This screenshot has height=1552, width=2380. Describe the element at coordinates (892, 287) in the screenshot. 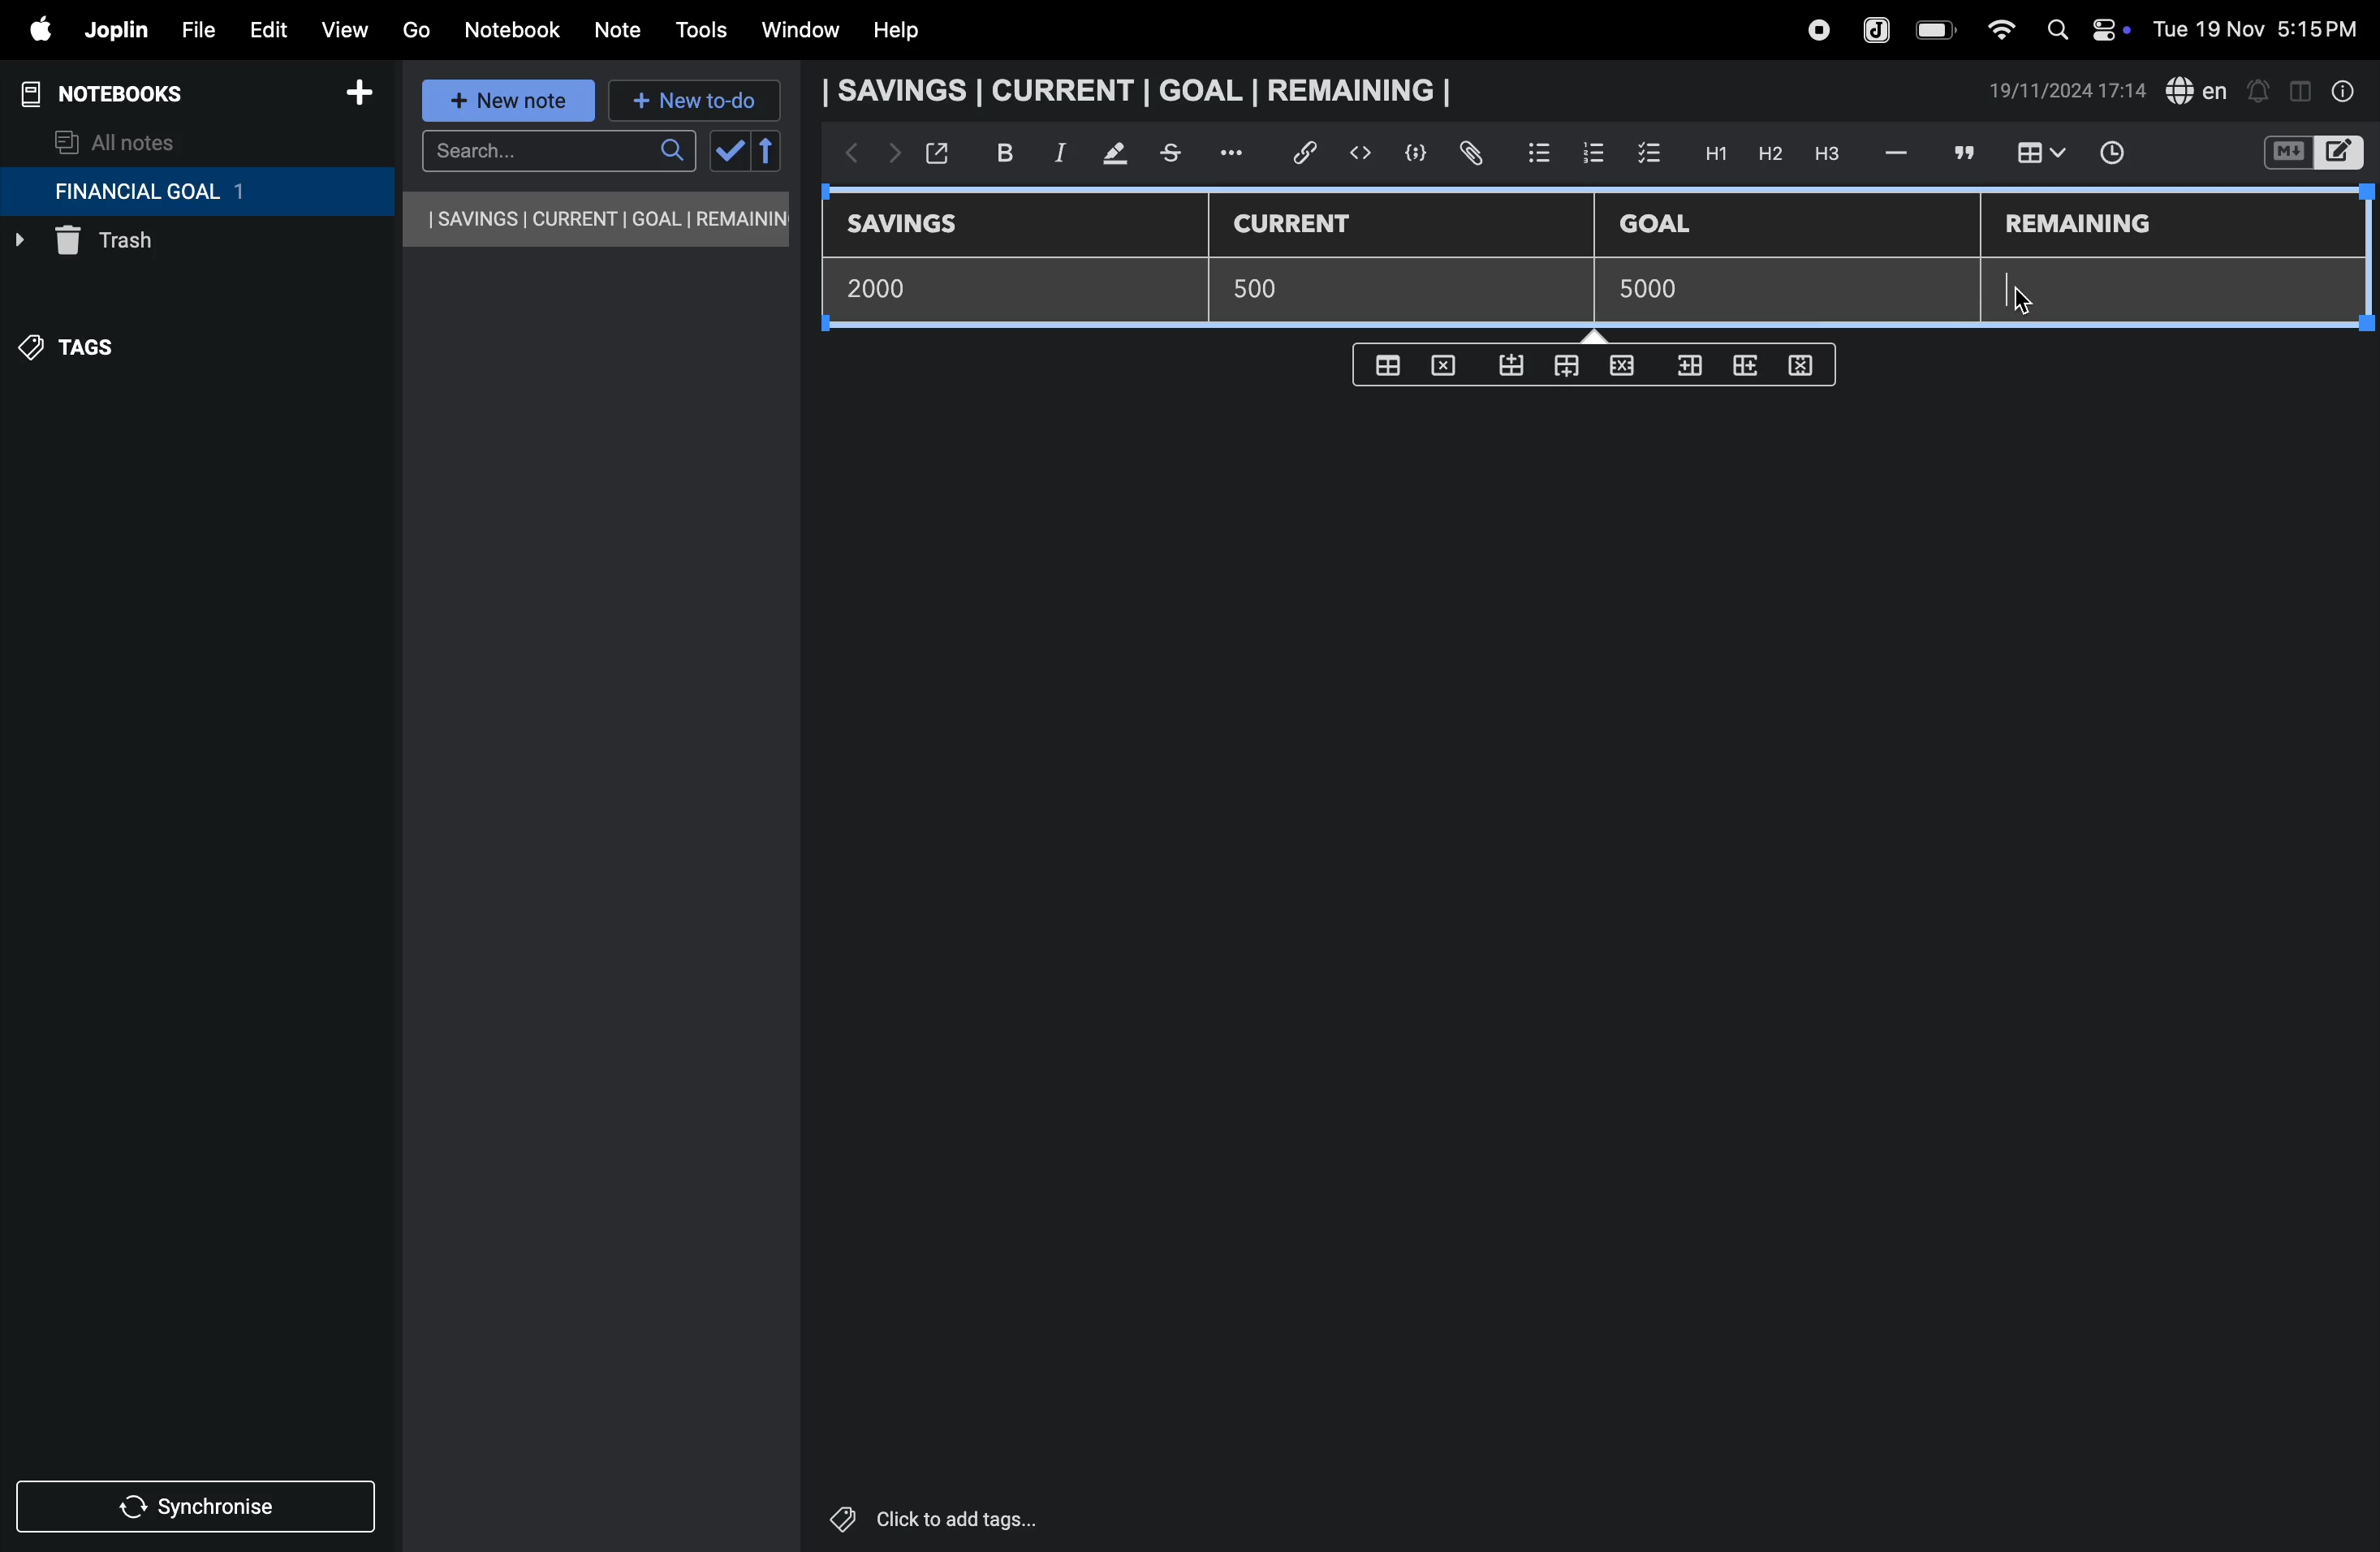

I see `2000` at that location.